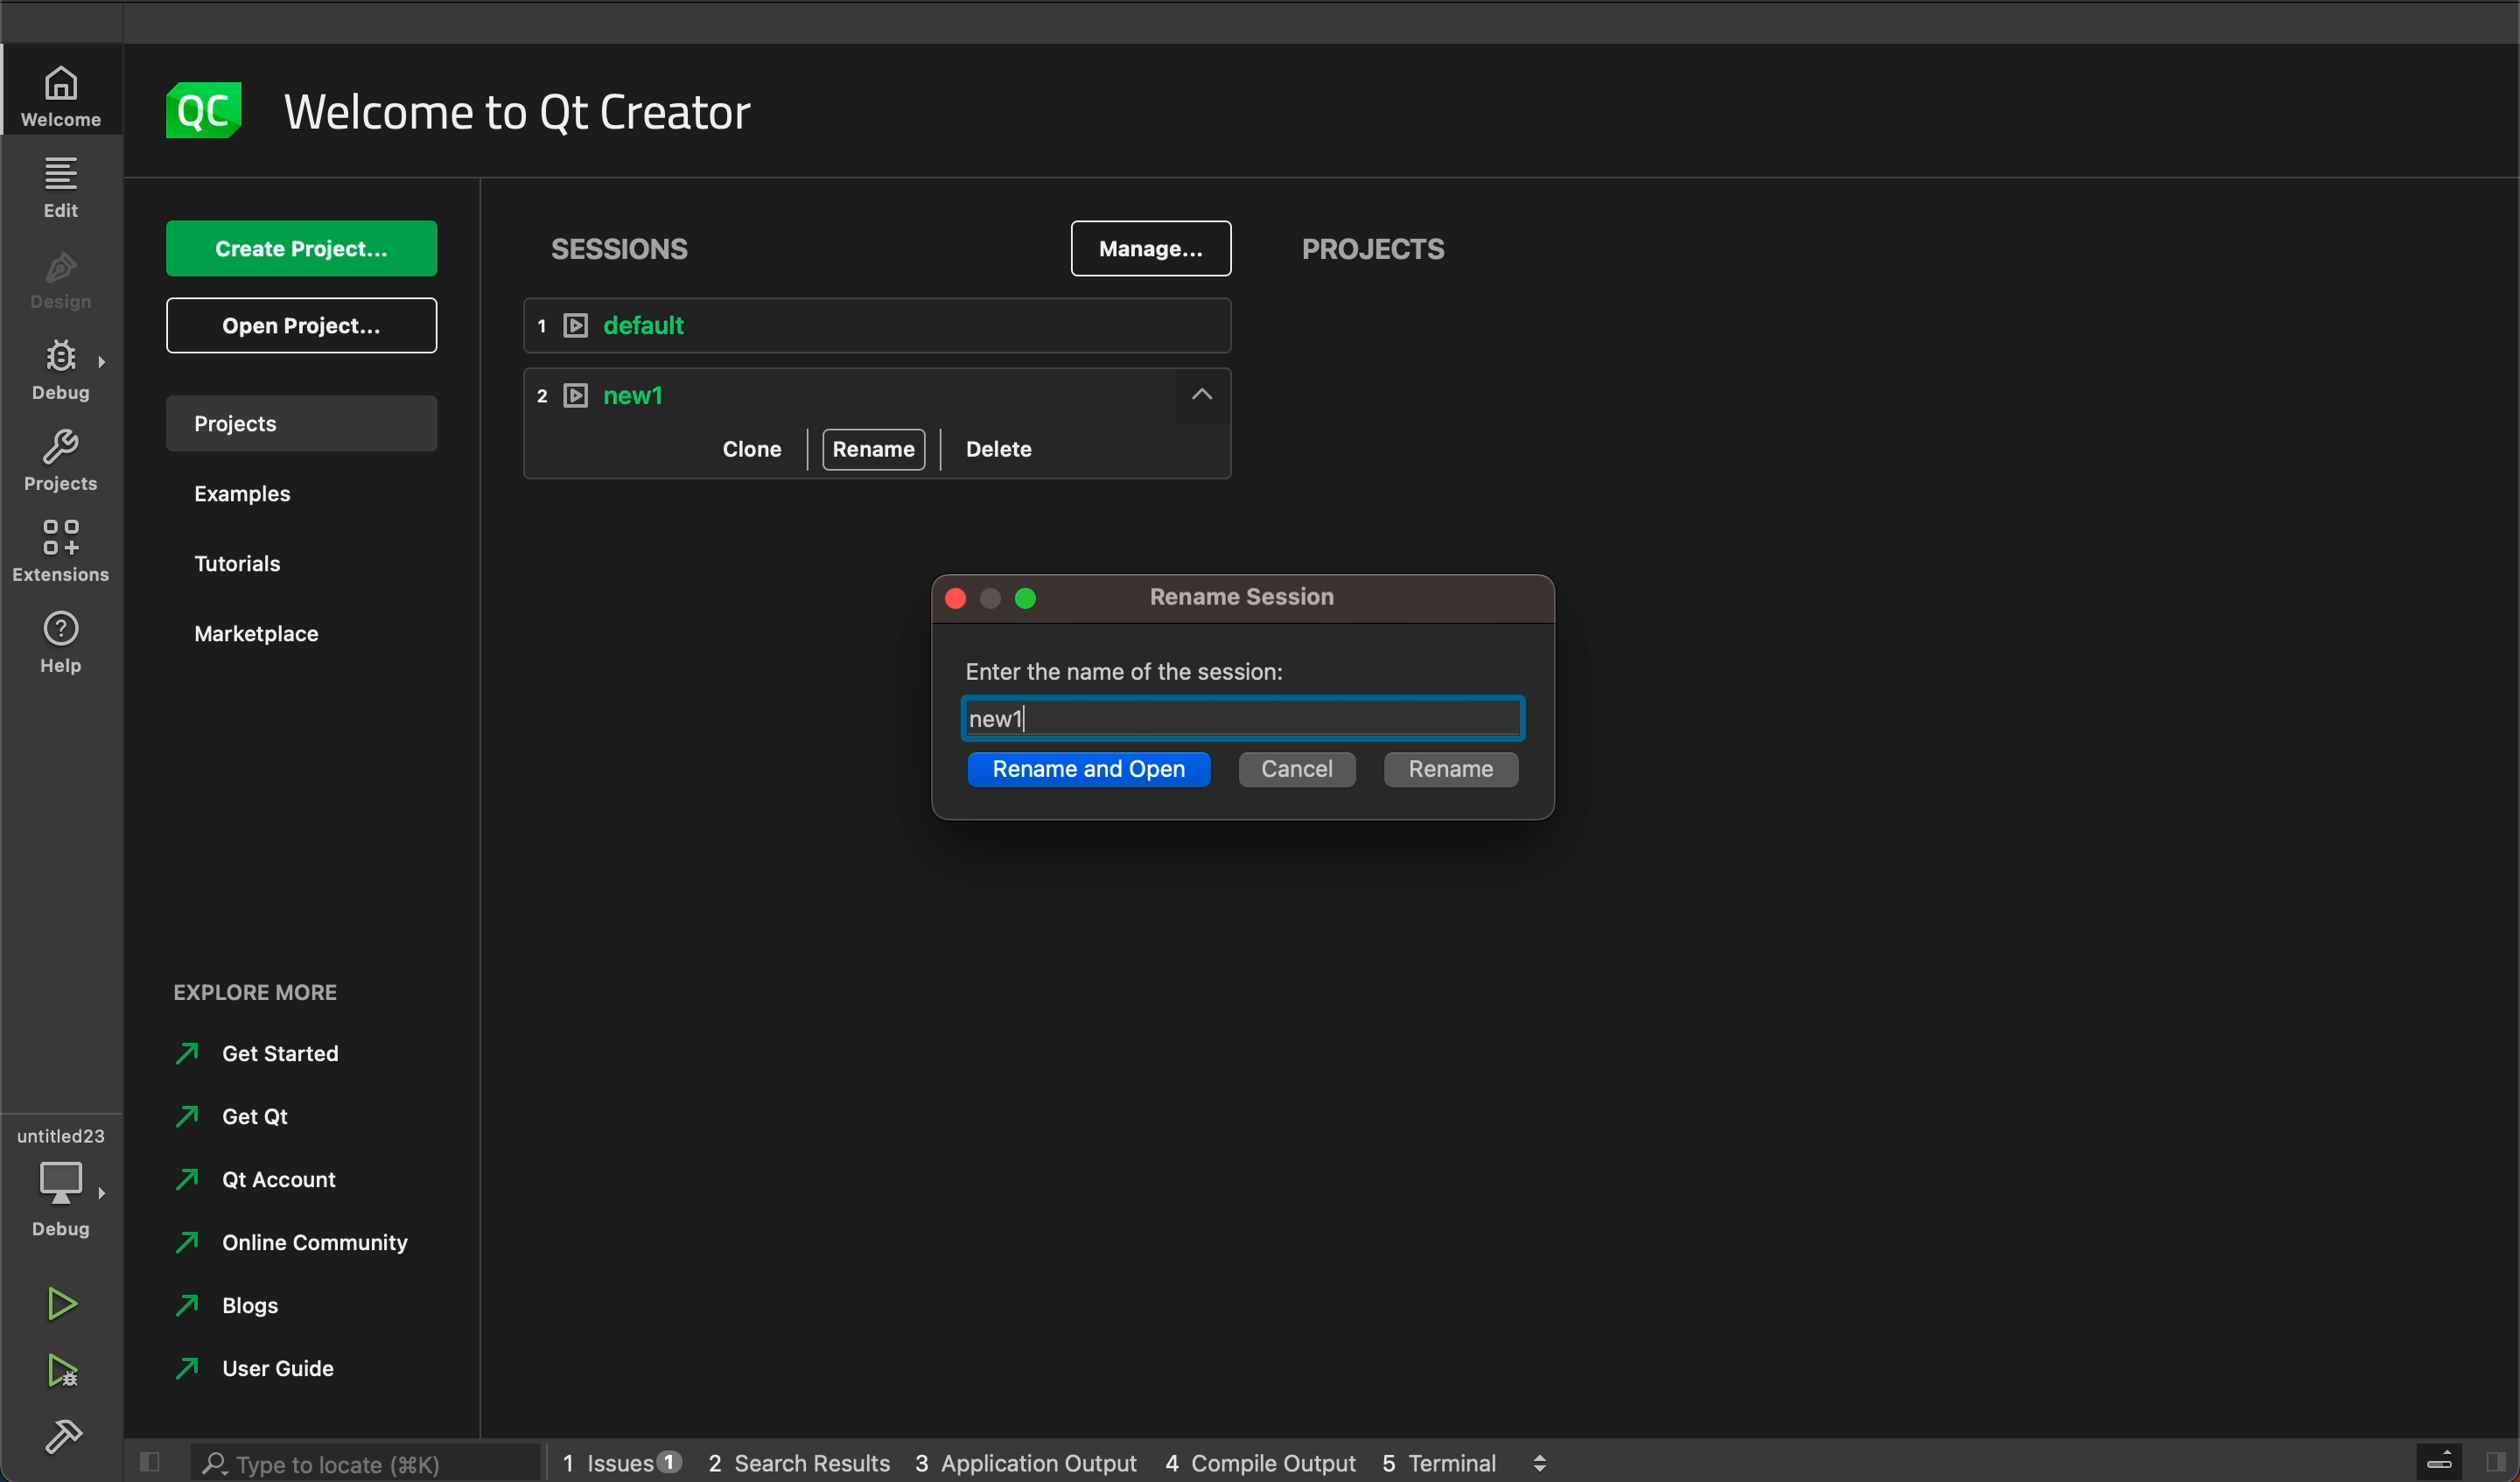 The image size is (2520, 1482). What do you see at coordinates (64, 1441) in the screenshot?
I see `` at bounding box center [64, 1441].